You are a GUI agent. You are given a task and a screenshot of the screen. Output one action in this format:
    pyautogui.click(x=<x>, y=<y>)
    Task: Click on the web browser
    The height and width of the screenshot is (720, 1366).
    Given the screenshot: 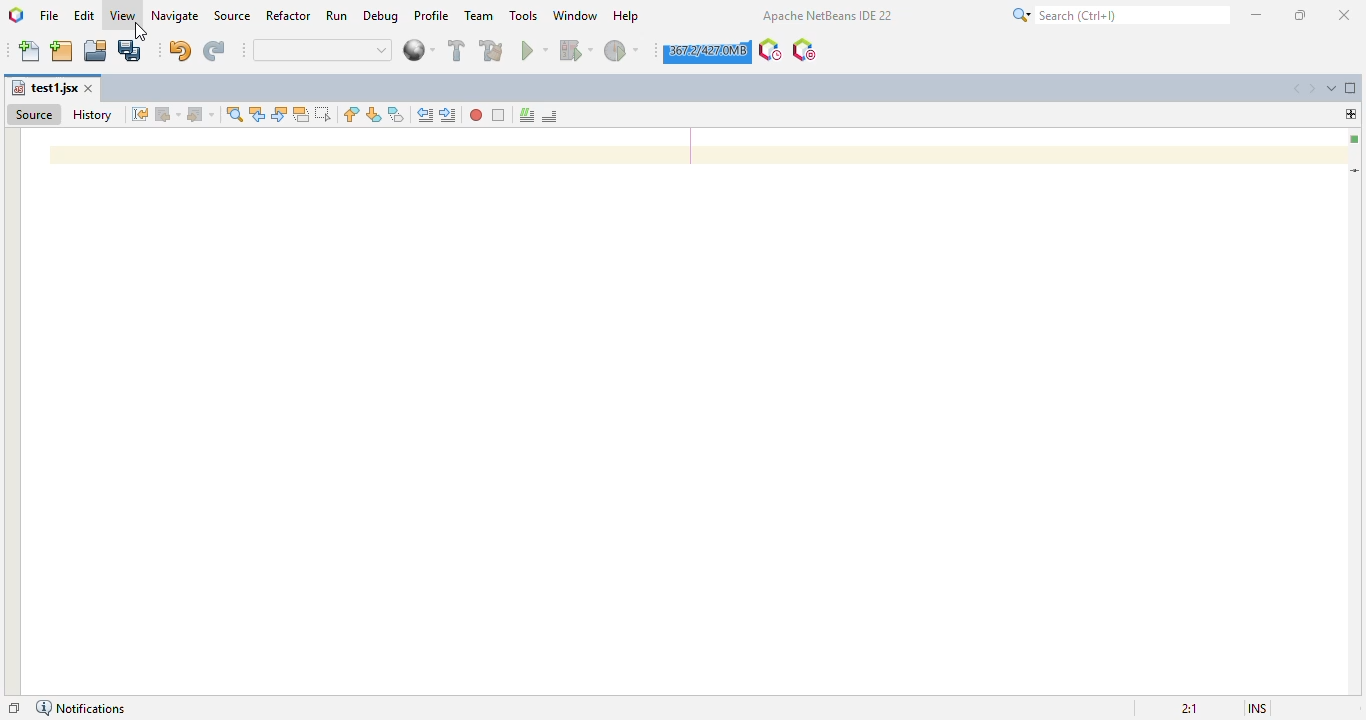 What is the action you would take?
    pyautogui.click(x=419, y=50)
    